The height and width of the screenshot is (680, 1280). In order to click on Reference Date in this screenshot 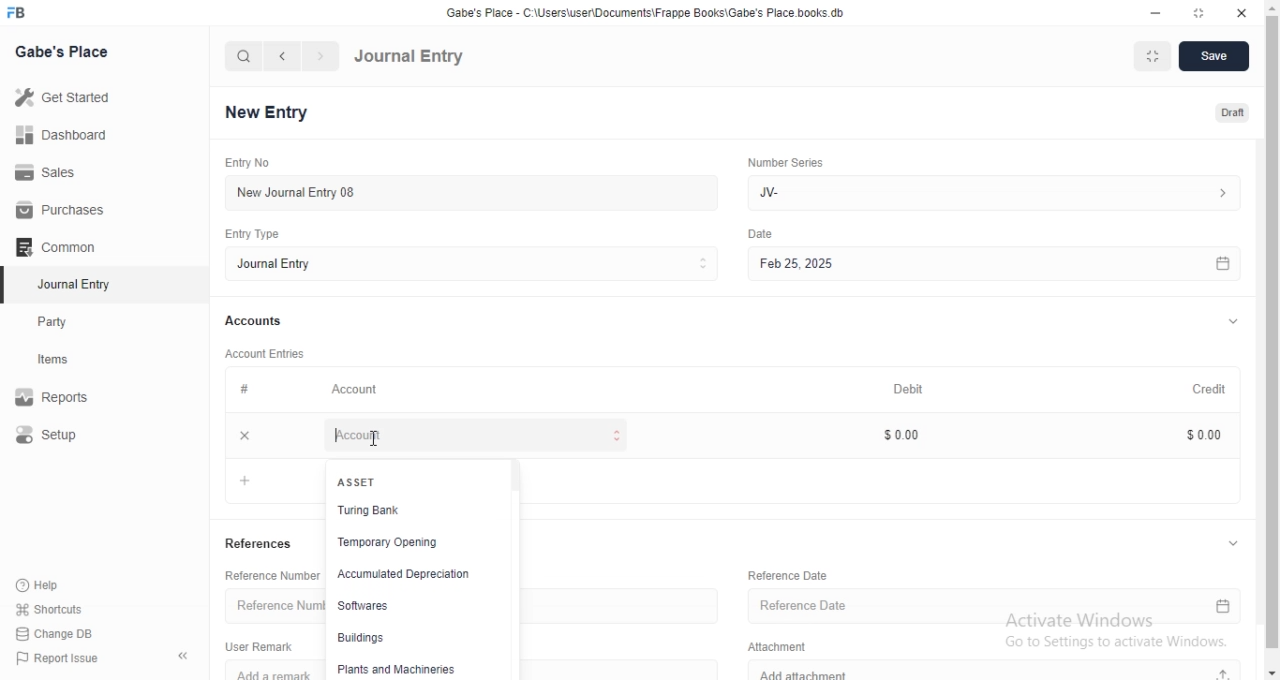, I will do `click(996, 605)`.